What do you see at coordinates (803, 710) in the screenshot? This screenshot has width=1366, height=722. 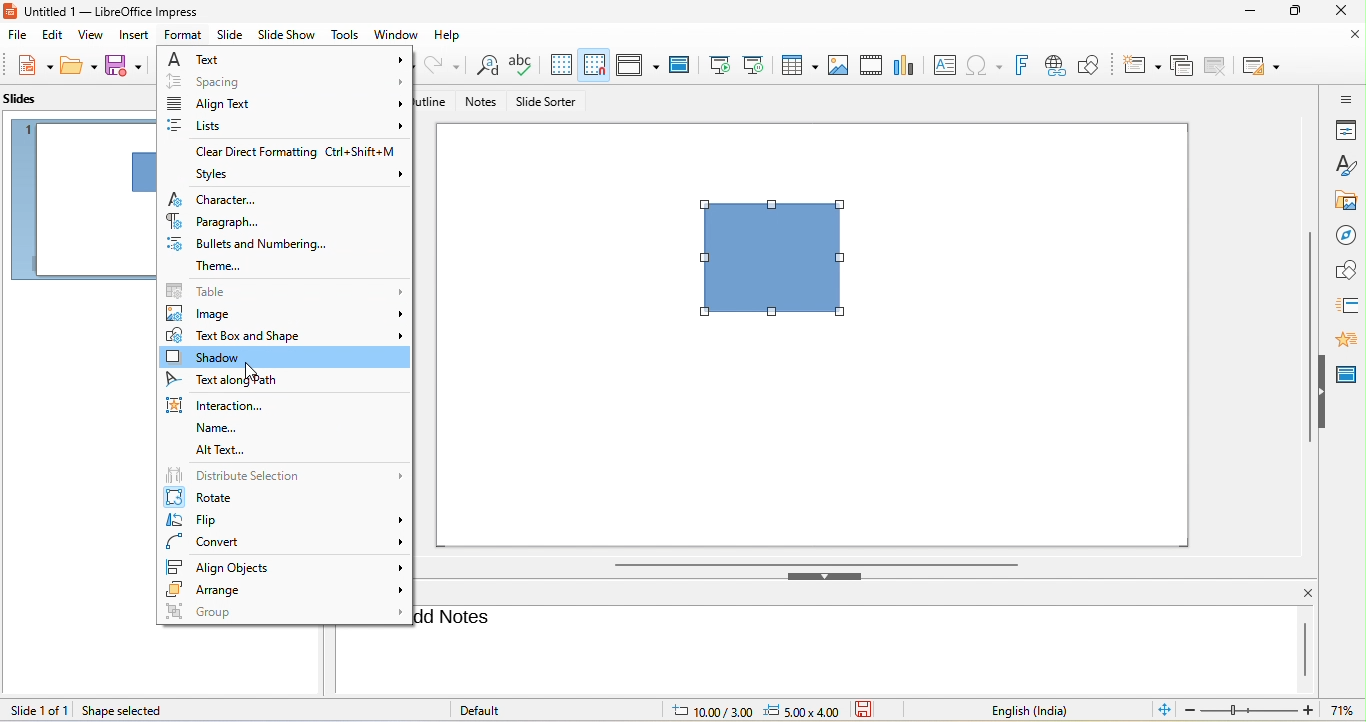 I see `5.00x4.00` at bounding box center [803, 710].